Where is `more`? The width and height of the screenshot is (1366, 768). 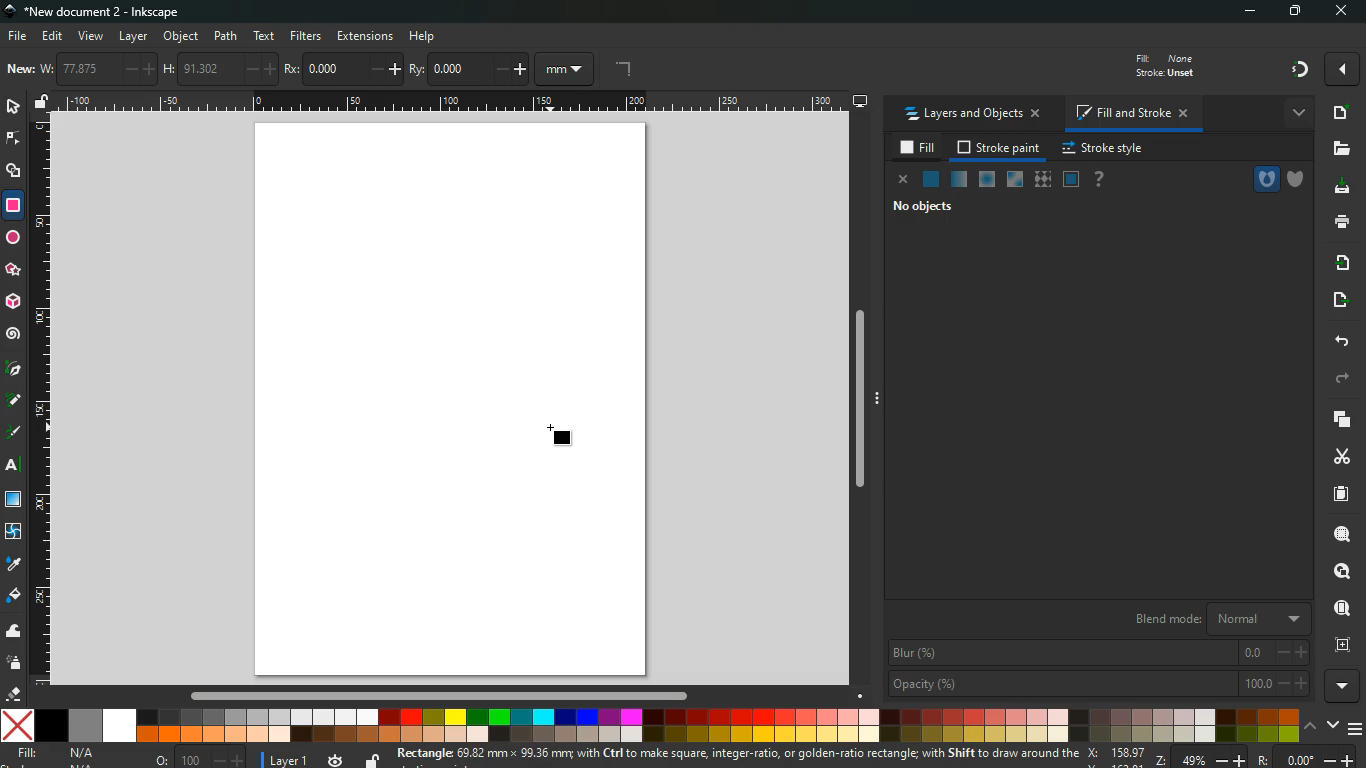
more is located at coordinates (1344, 69).